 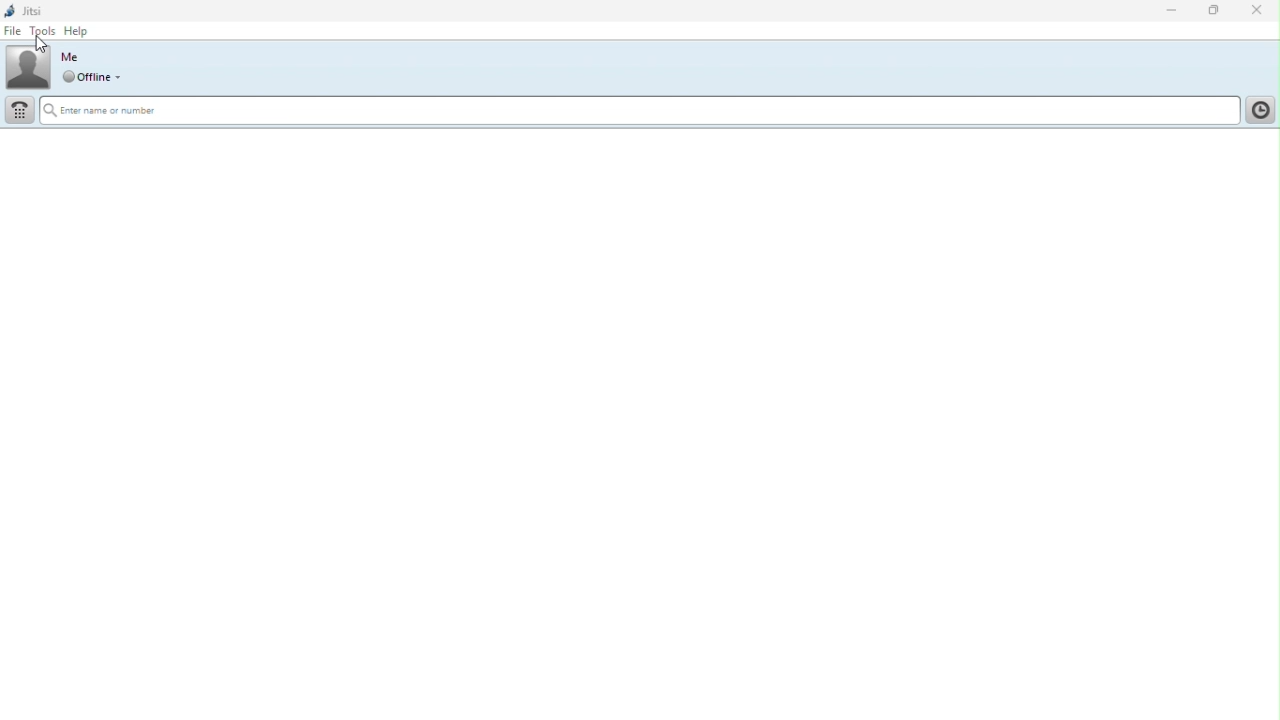 I want to click on File, so click(x=12, y=31).